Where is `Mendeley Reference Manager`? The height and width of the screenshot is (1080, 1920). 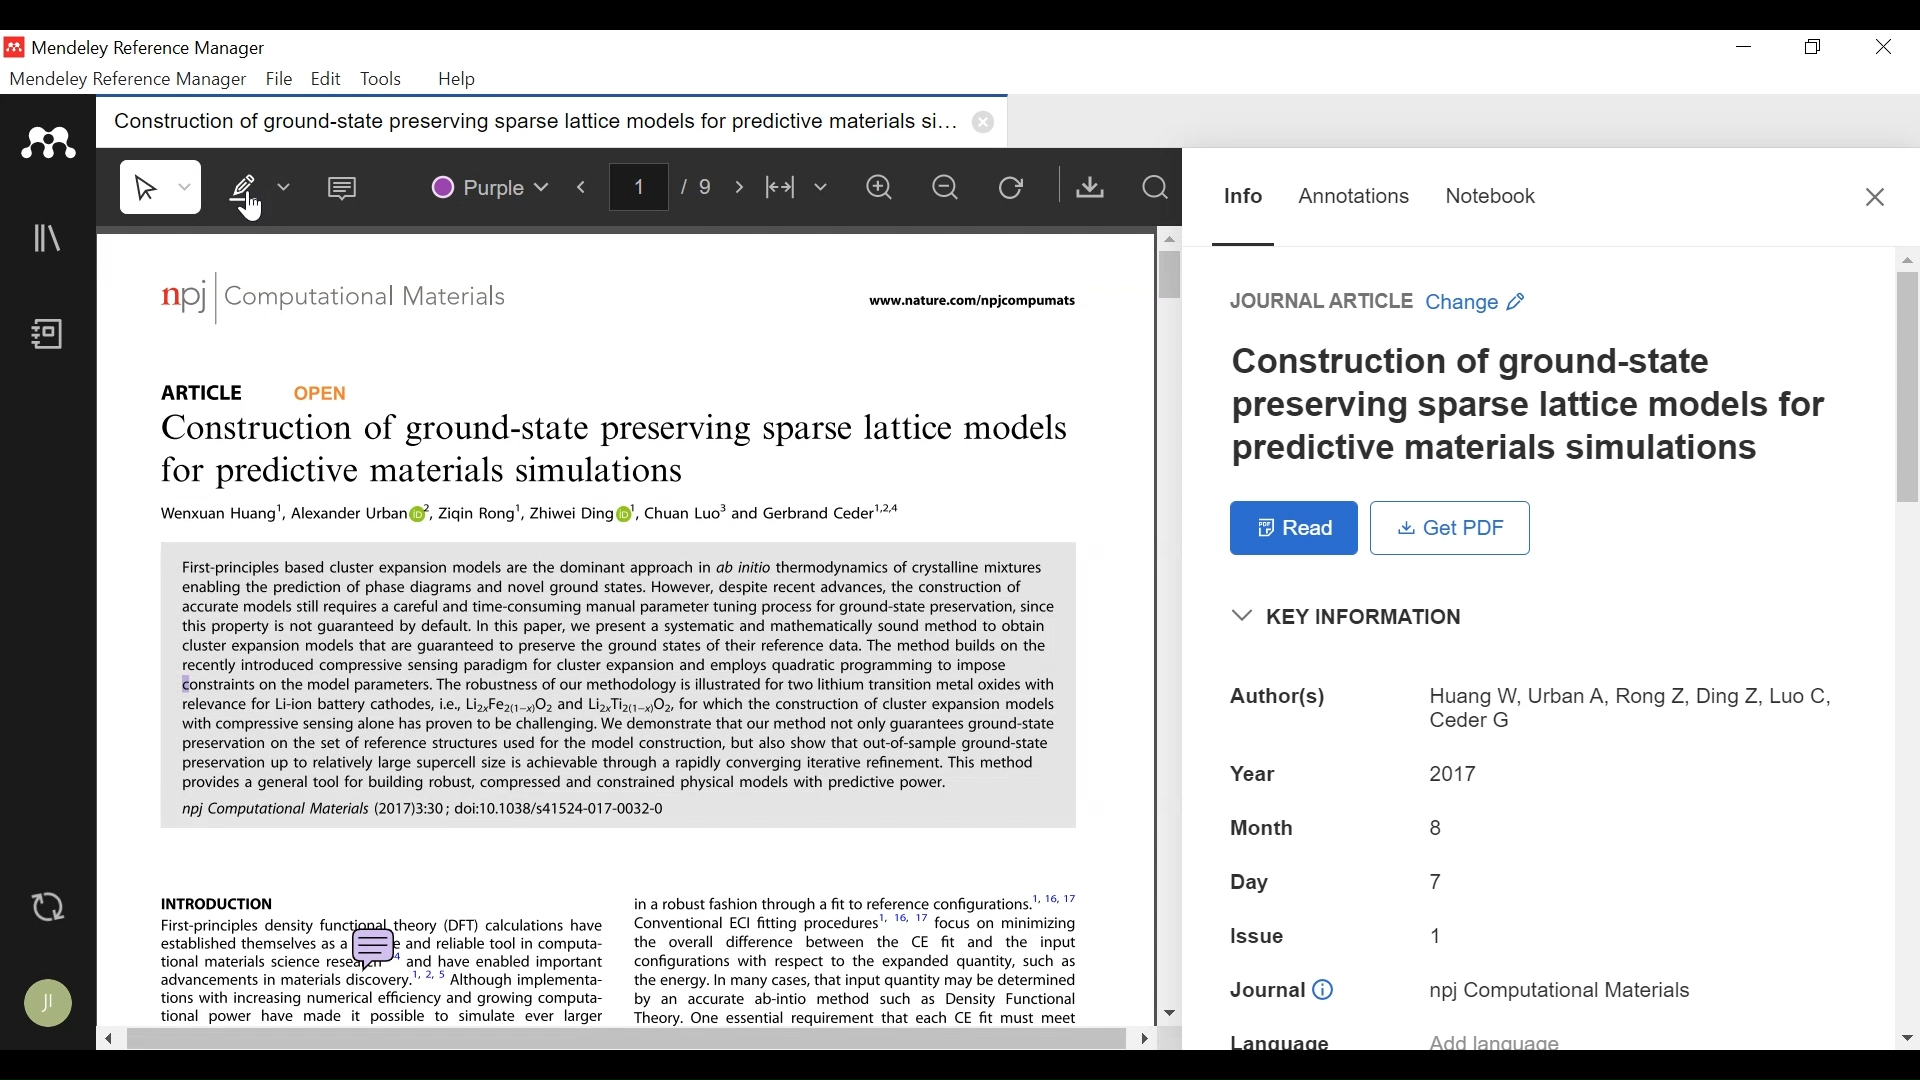
Mendeley Reference Manager is located at coordinates (147, 51).